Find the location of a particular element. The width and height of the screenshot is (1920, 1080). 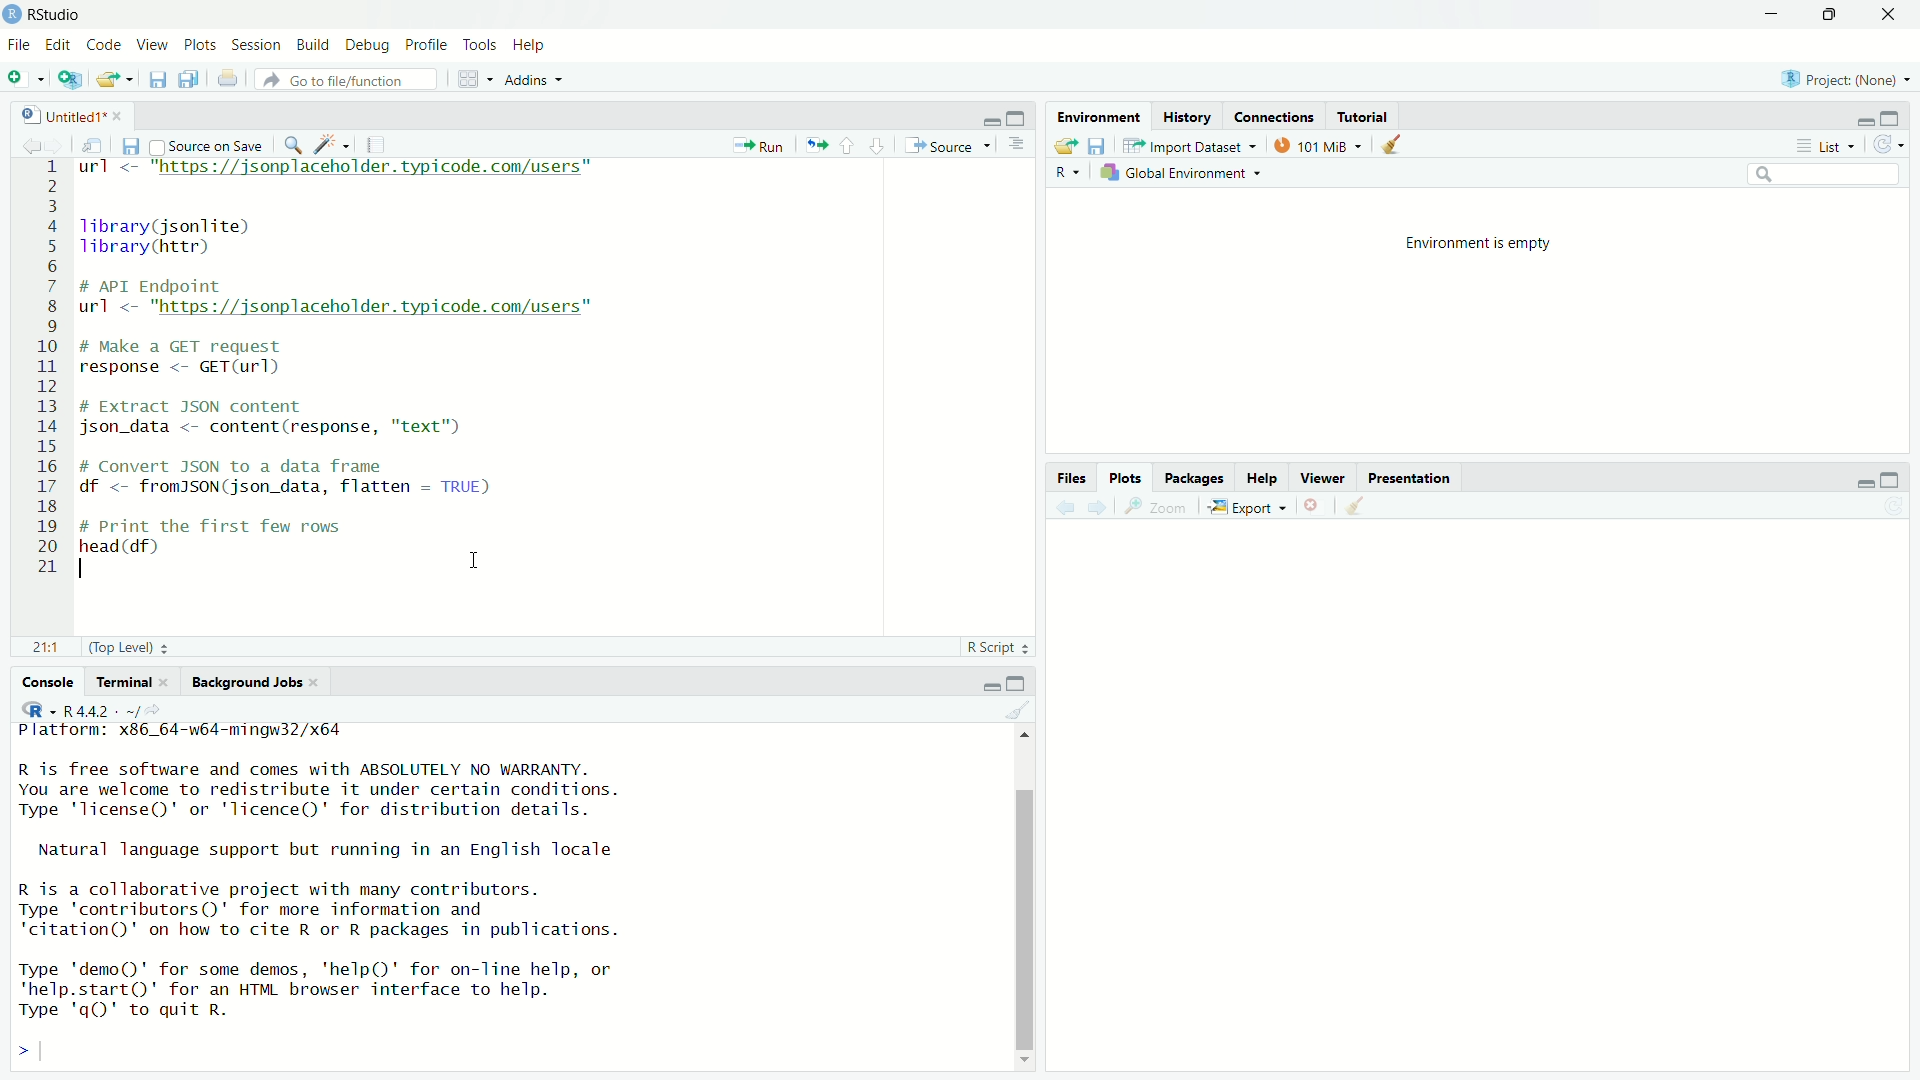

Natural language support but running in an English locale is located at coordinates (329, 851).